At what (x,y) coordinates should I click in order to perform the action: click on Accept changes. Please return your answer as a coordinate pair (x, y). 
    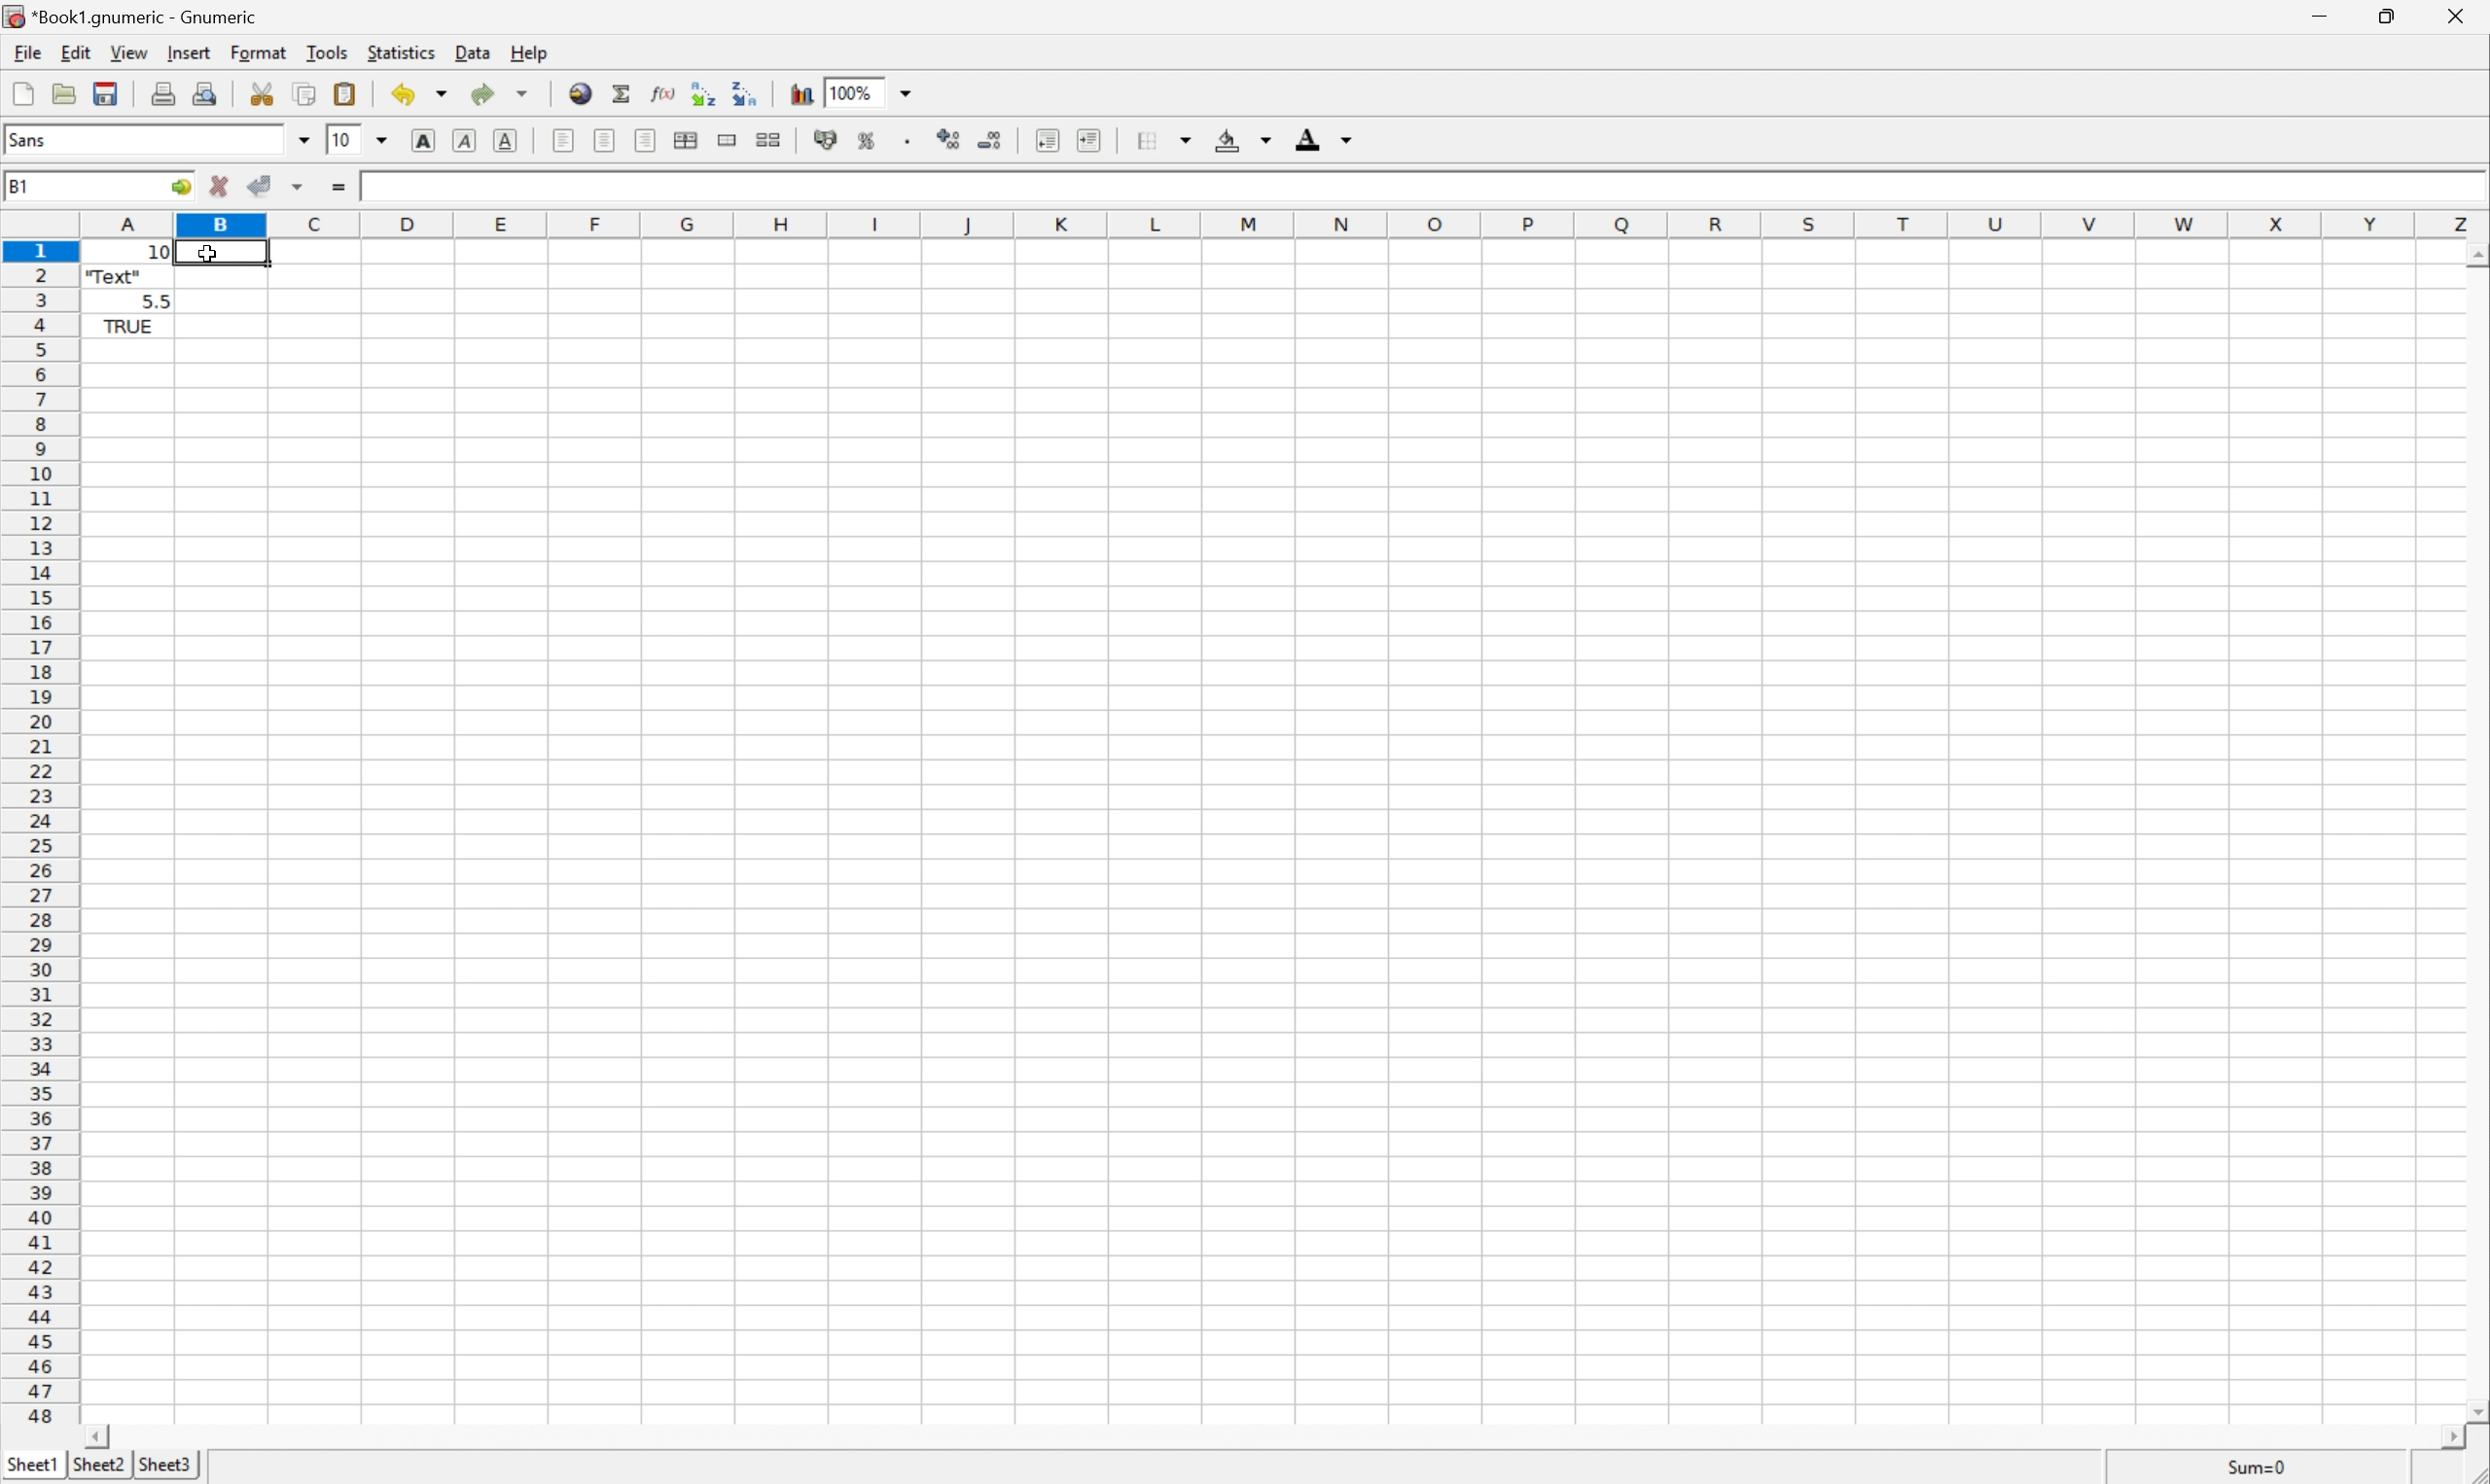
    Looking at the image, I should click on (263, 183).